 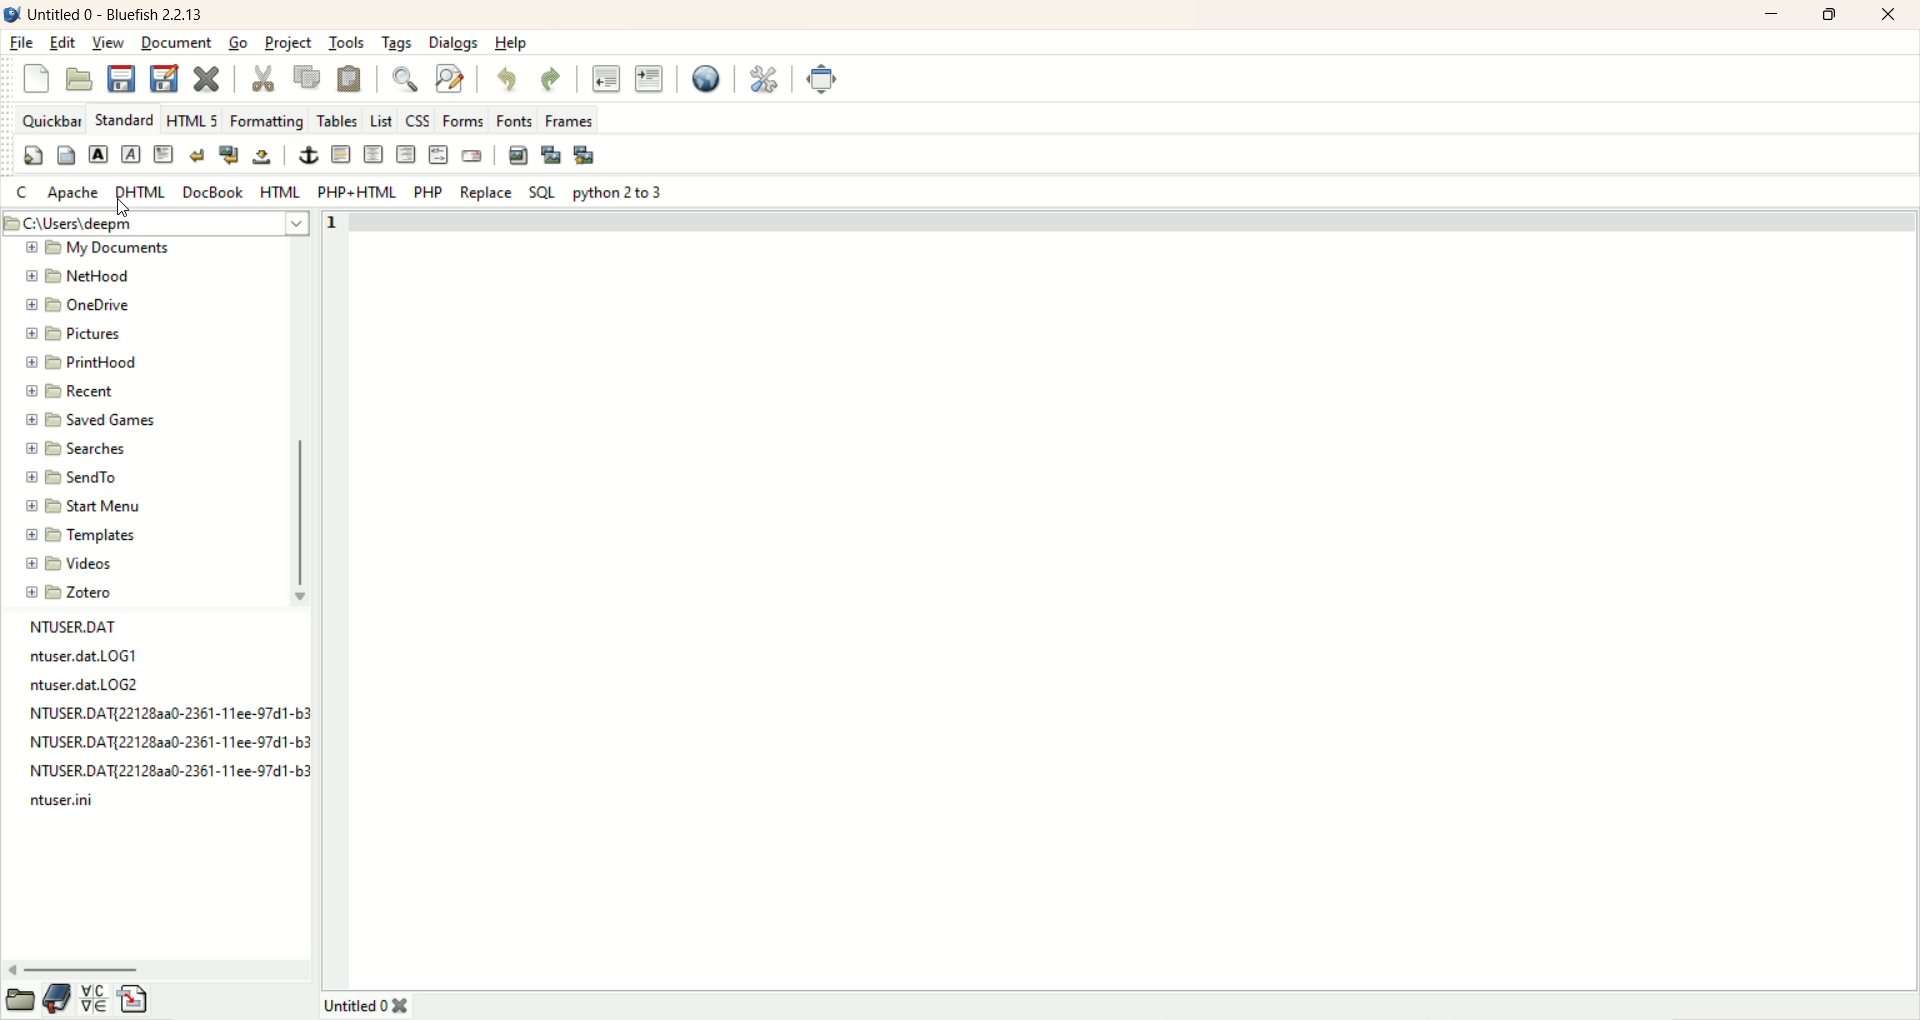 What do you see at coordinates (59, 1001) in the screenshot?
I see `documentation` at bounding box center [59, 1001].